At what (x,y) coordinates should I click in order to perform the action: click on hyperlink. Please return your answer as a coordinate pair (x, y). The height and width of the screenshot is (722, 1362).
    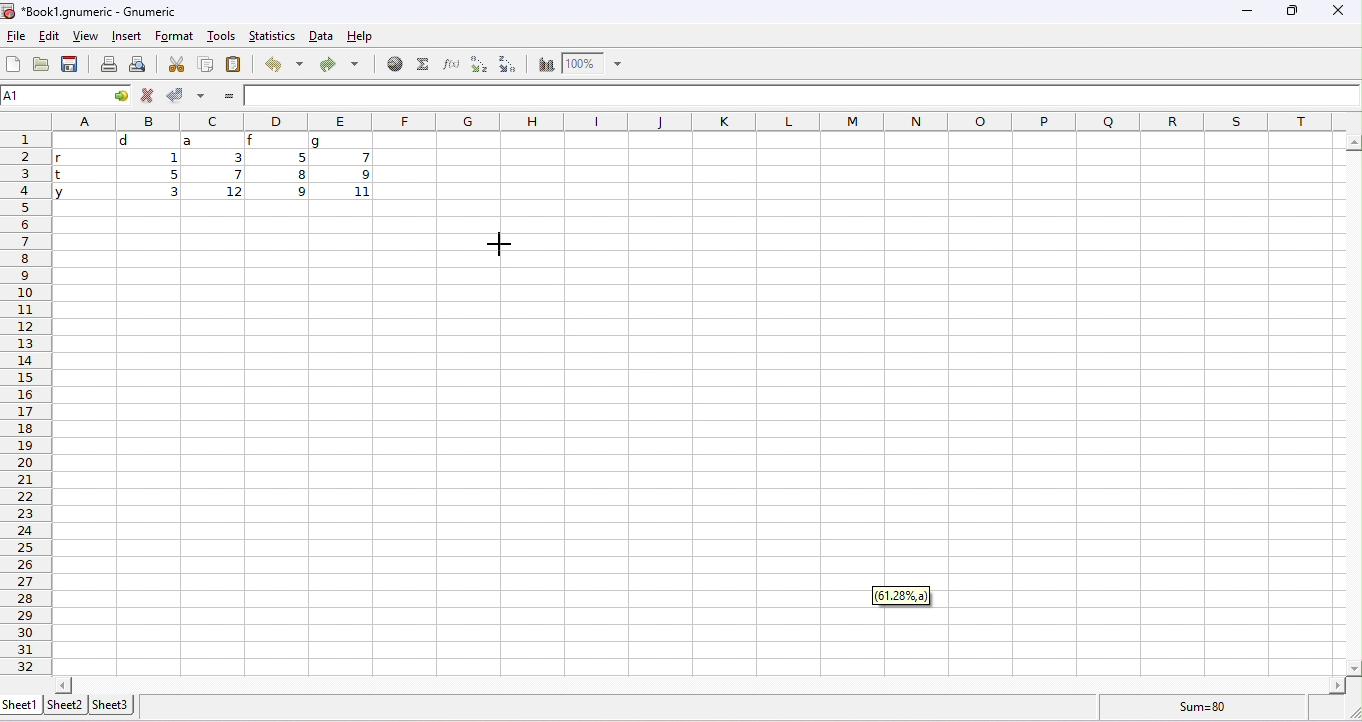
    Looking at the image, I should click on (392, 63).